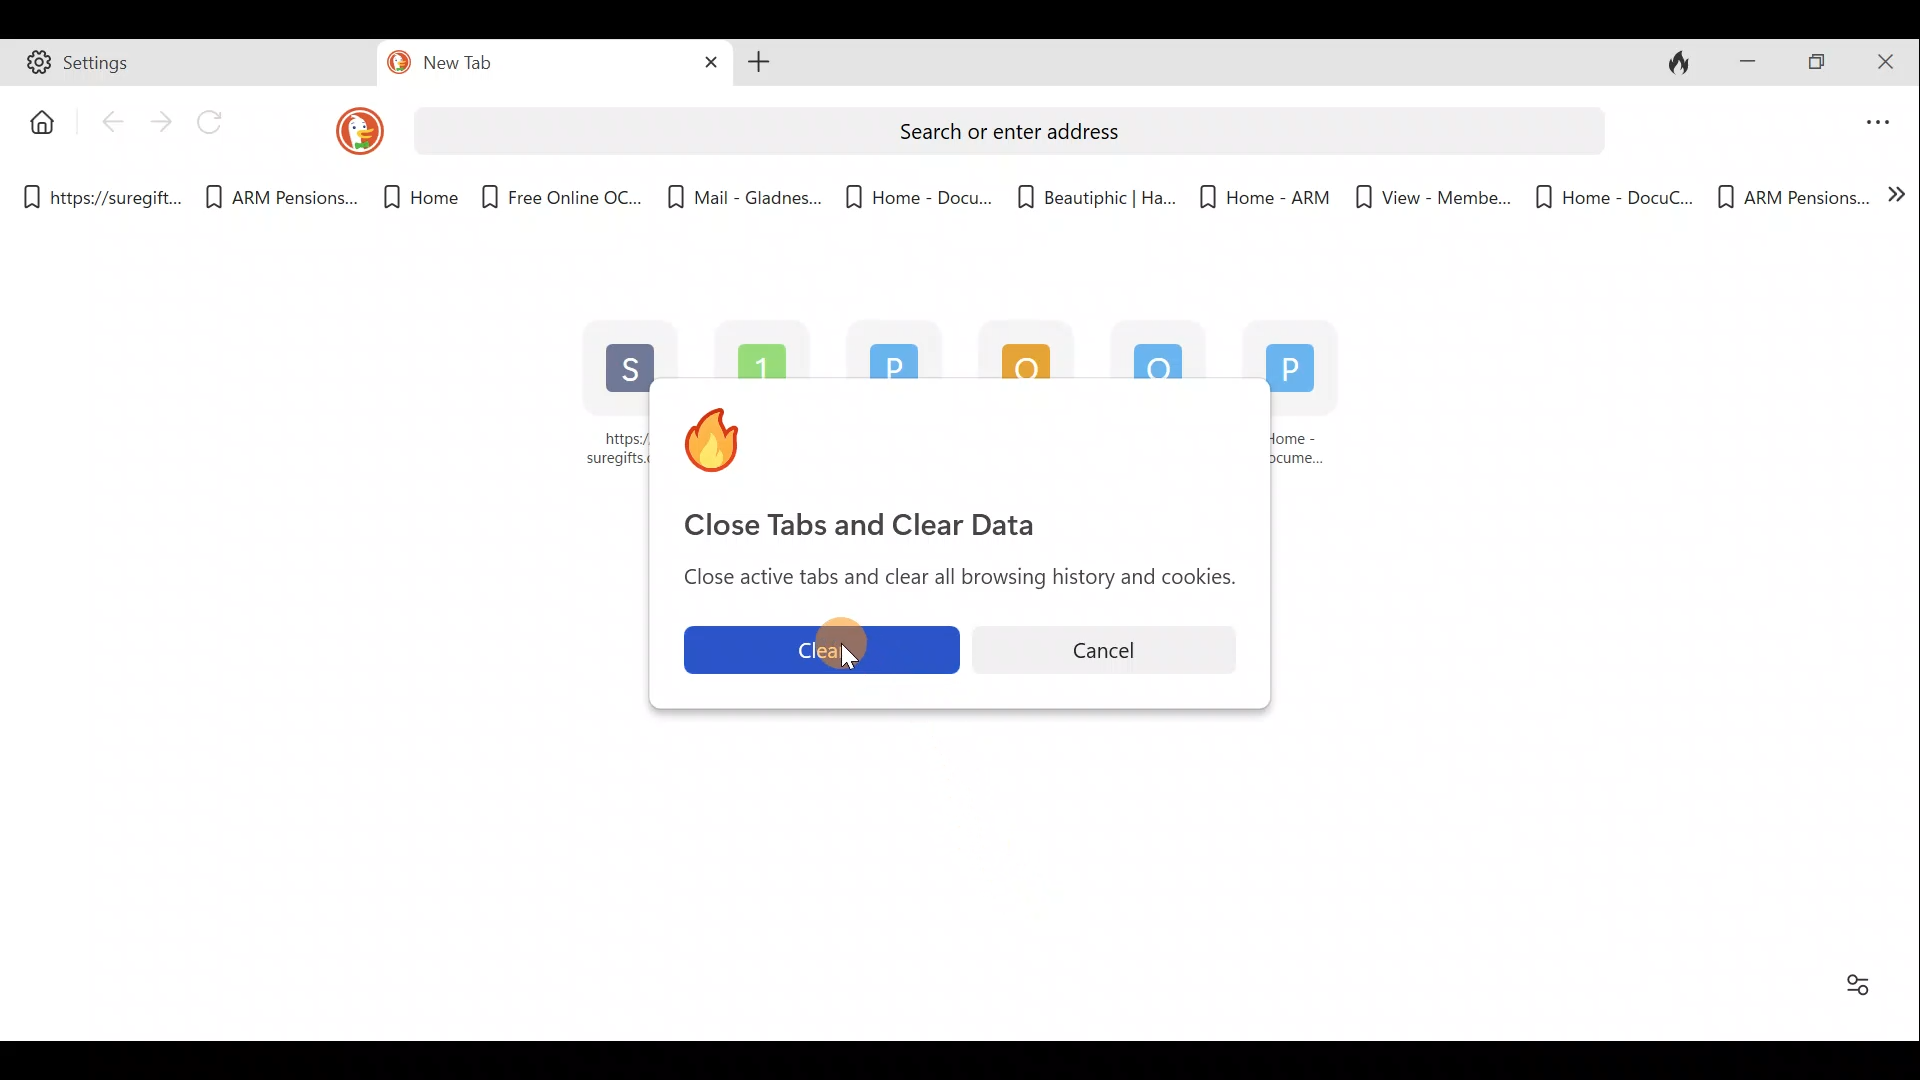 Image resolution: width=1920 pixels, height=1080 pixels. What do you see at coordinates (344, 130) in the screenshot?
I see `DuckDuckGo logo` at bounding box center [344, 130].